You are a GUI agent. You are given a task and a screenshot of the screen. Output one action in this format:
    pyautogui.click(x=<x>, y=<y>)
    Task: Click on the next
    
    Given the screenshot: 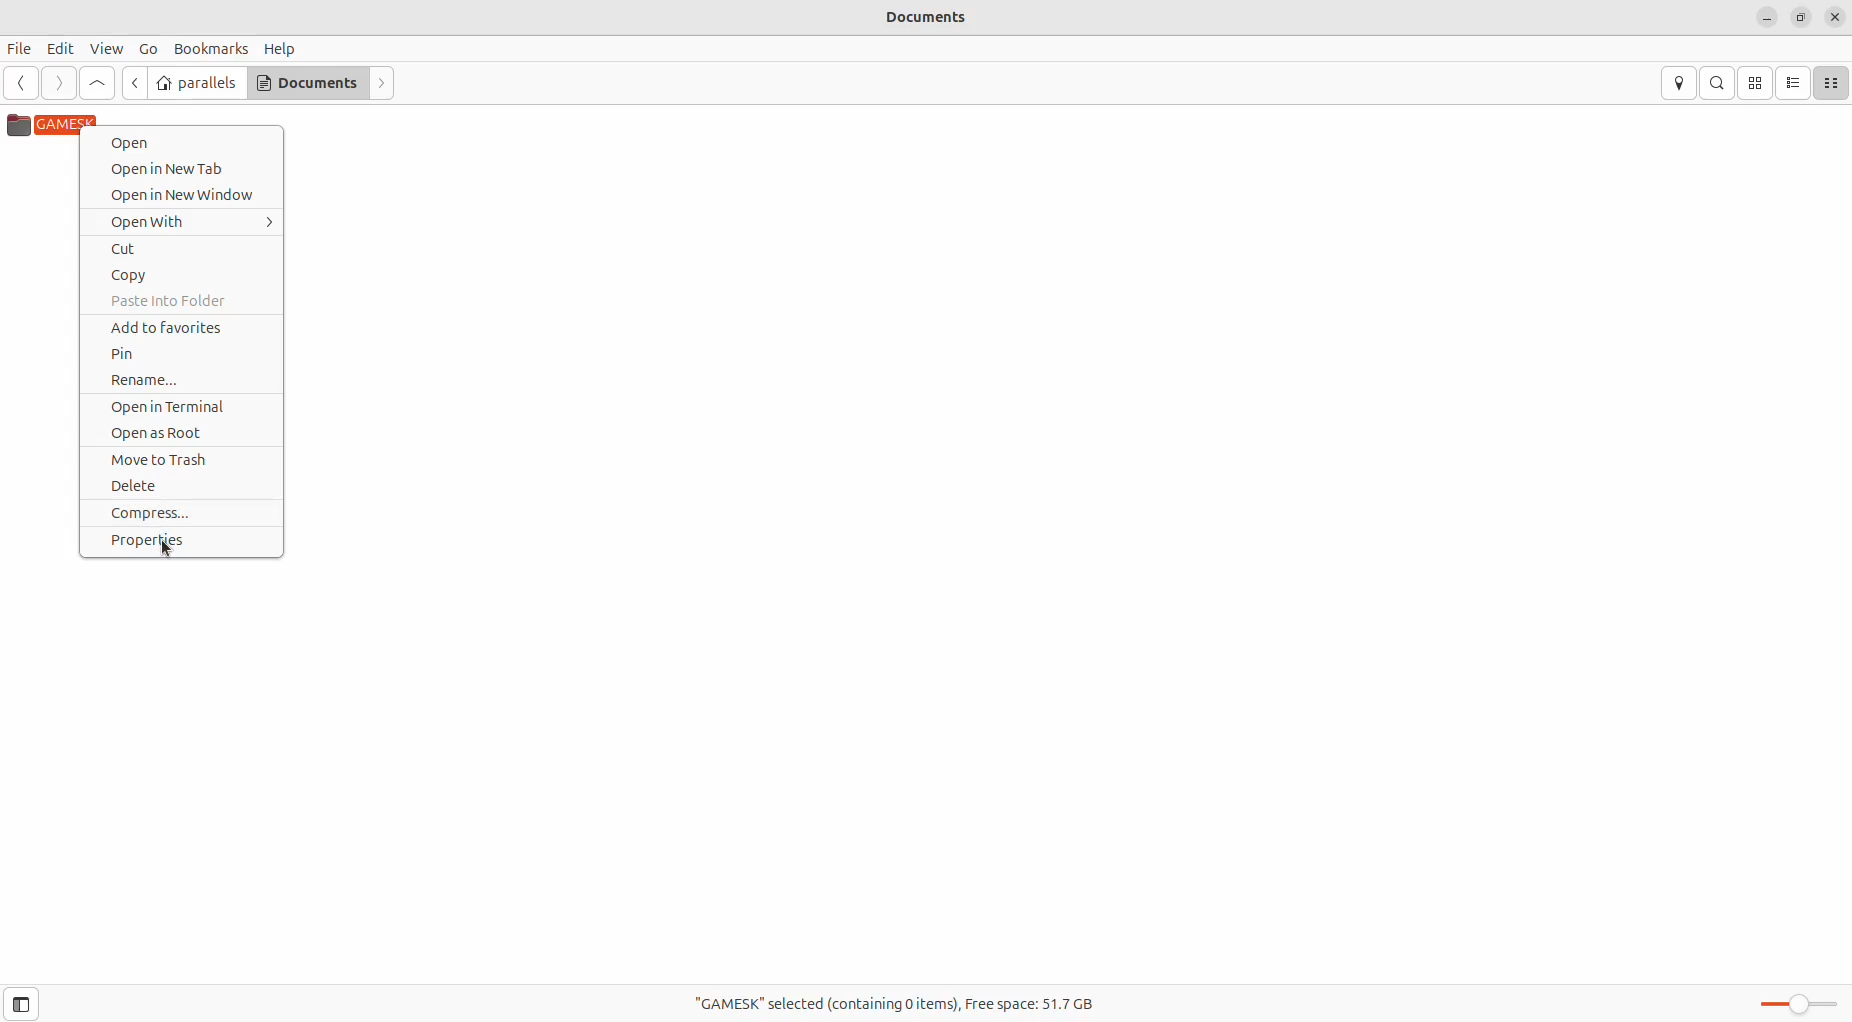 What is the action you would take?
    pyautogui.click(x=57, y=82)
    